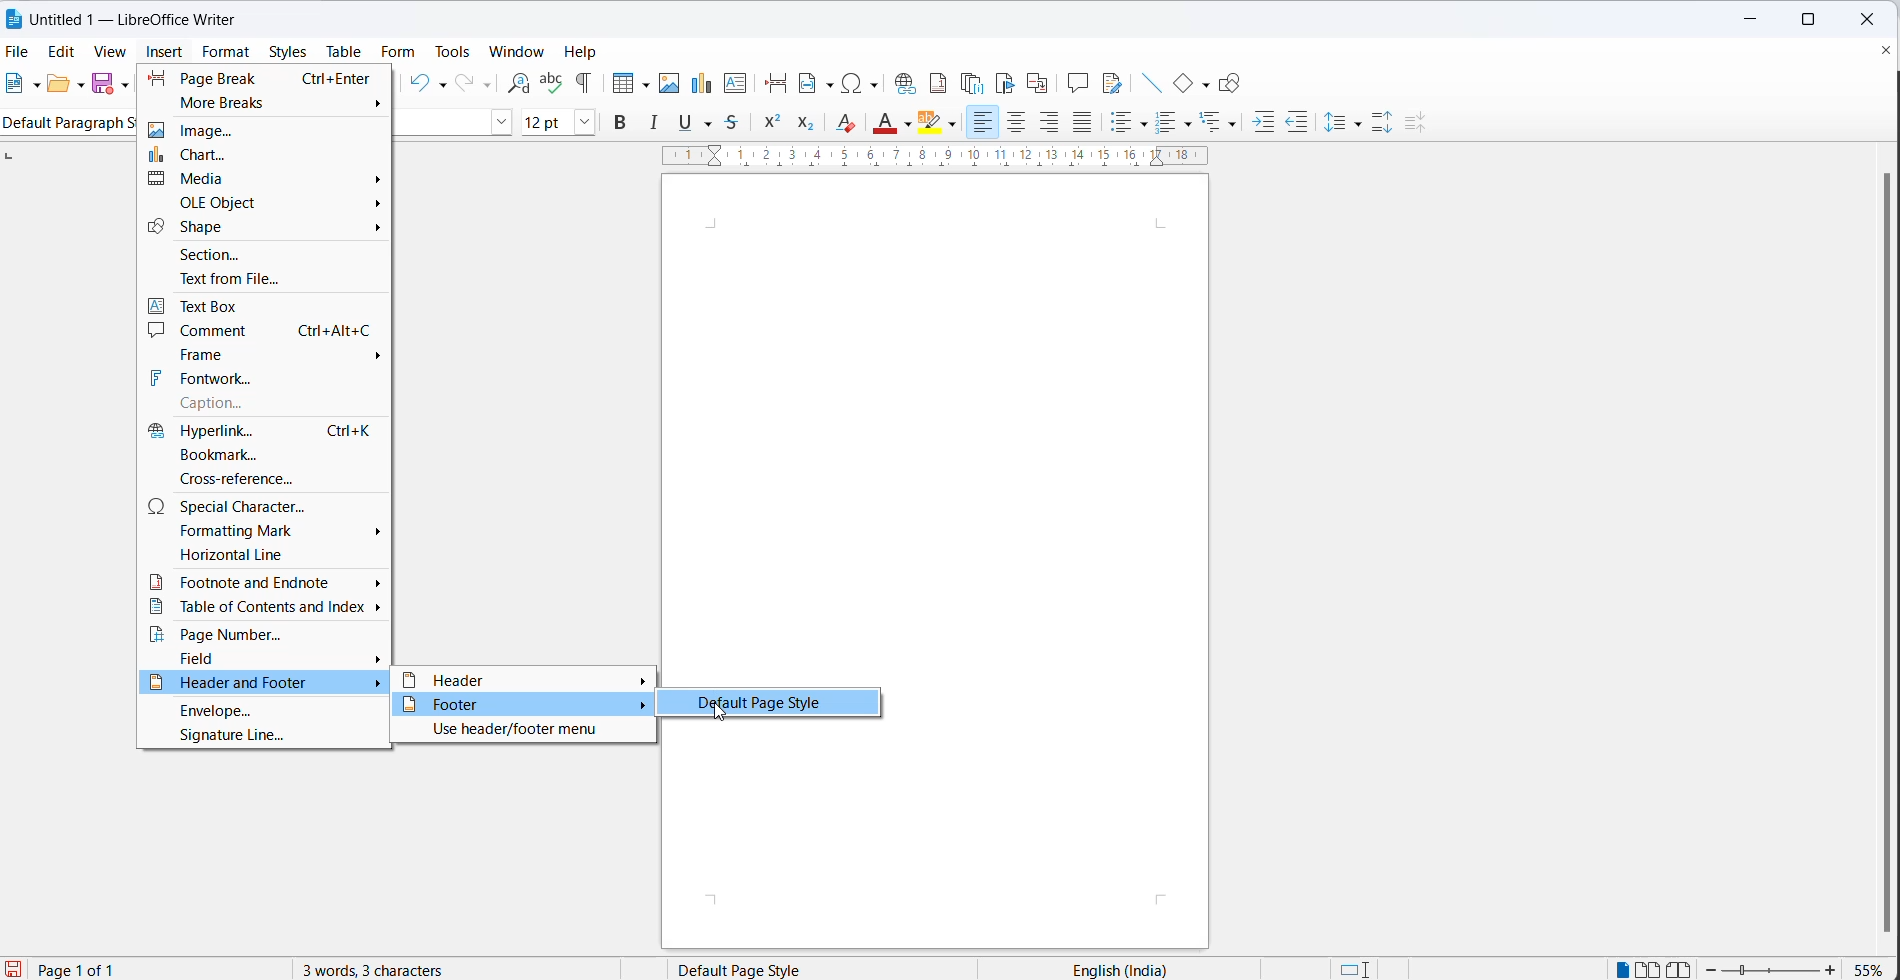 The height and width of the screenshot is (980, 1900). Describe the element at coordinates (984, 122) in the screenshot. I see `text align left` at that location.